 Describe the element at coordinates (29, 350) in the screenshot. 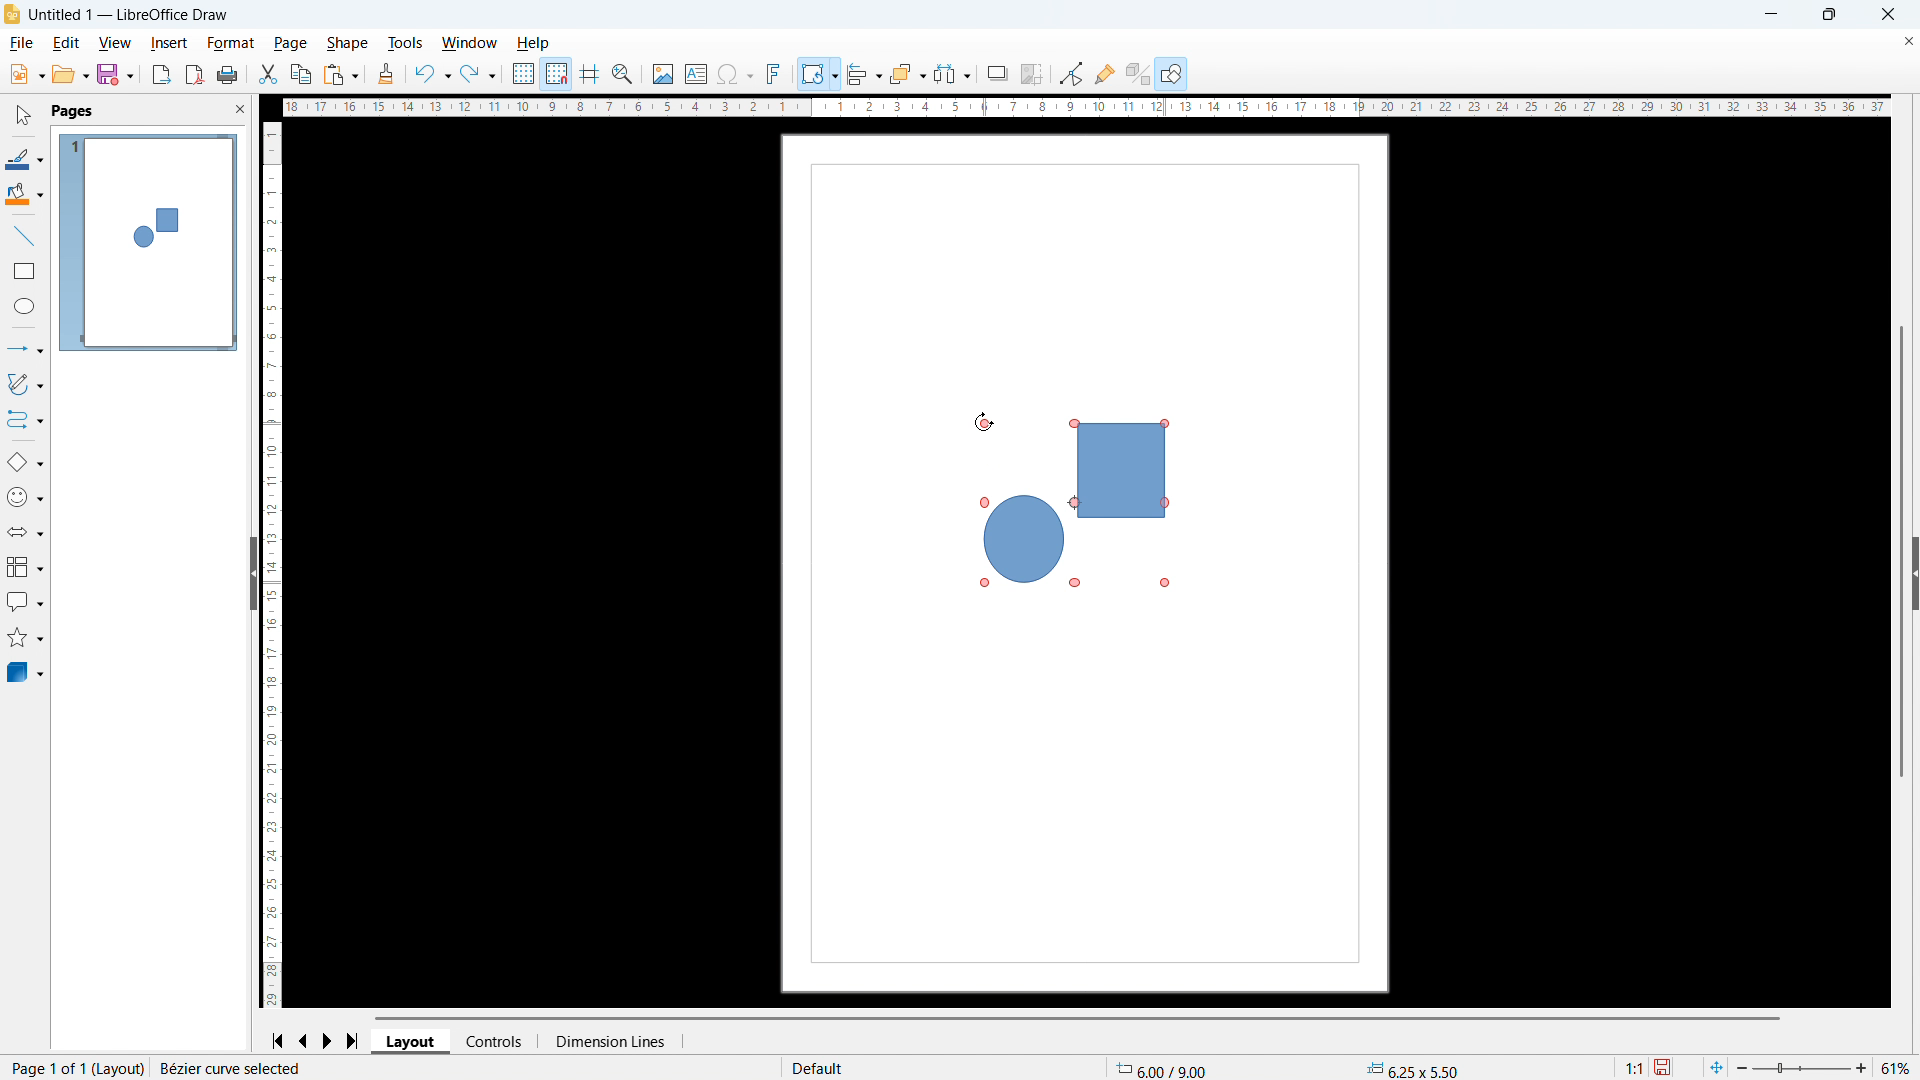

I see `Lines and arrows ` at that location.